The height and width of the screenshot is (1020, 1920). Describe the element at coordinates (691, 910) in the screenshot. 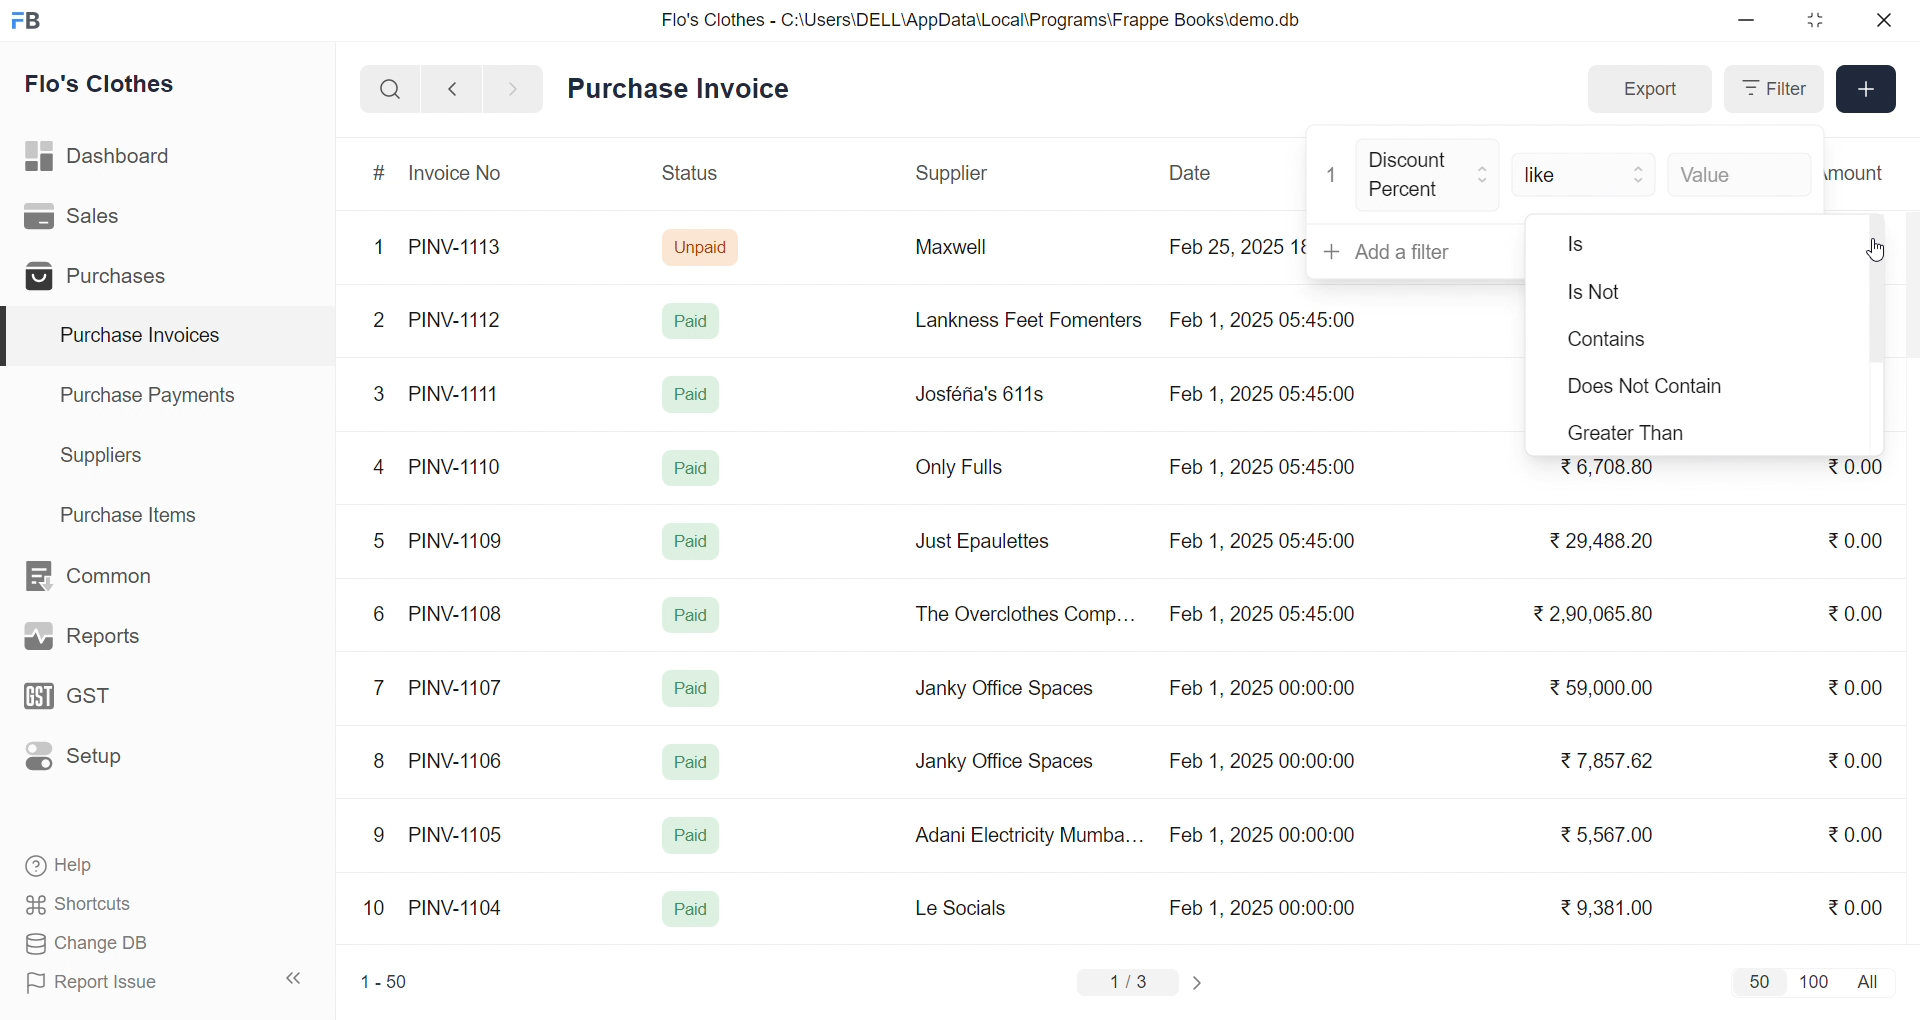

I see `Paid` at that location.